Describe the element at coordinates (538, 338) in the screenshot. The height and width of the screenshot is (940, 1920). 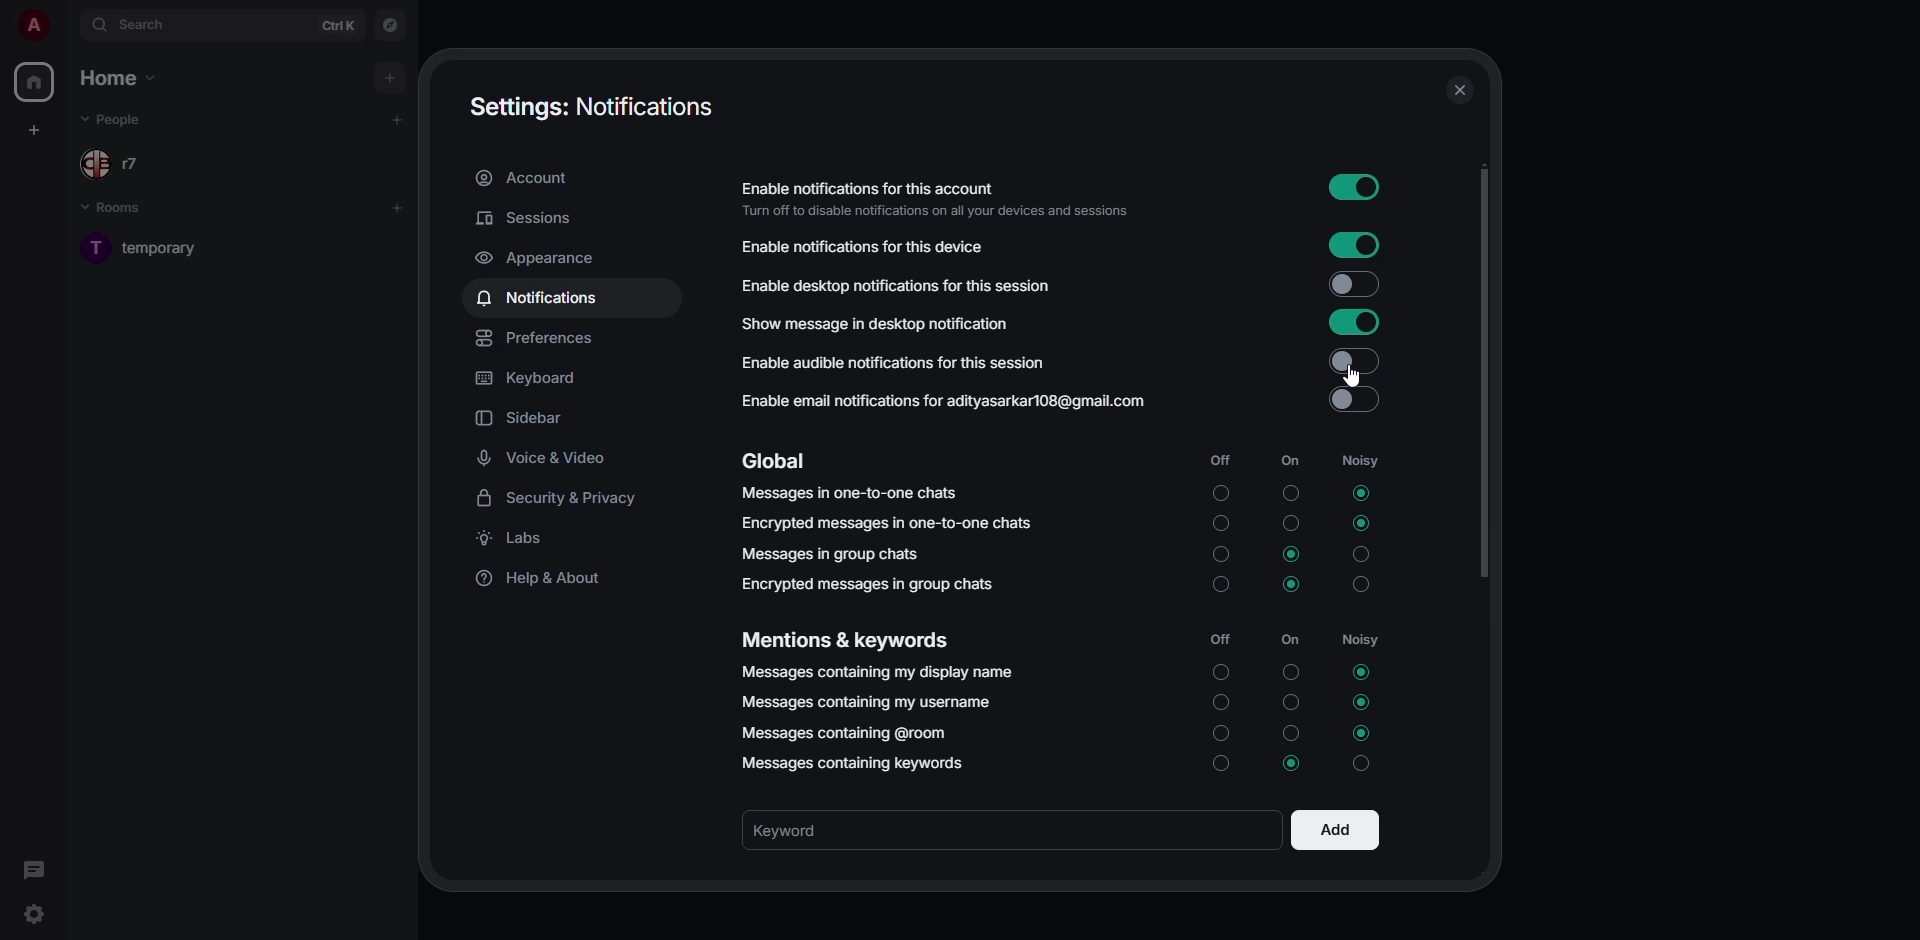
I see `preferences` at that location.